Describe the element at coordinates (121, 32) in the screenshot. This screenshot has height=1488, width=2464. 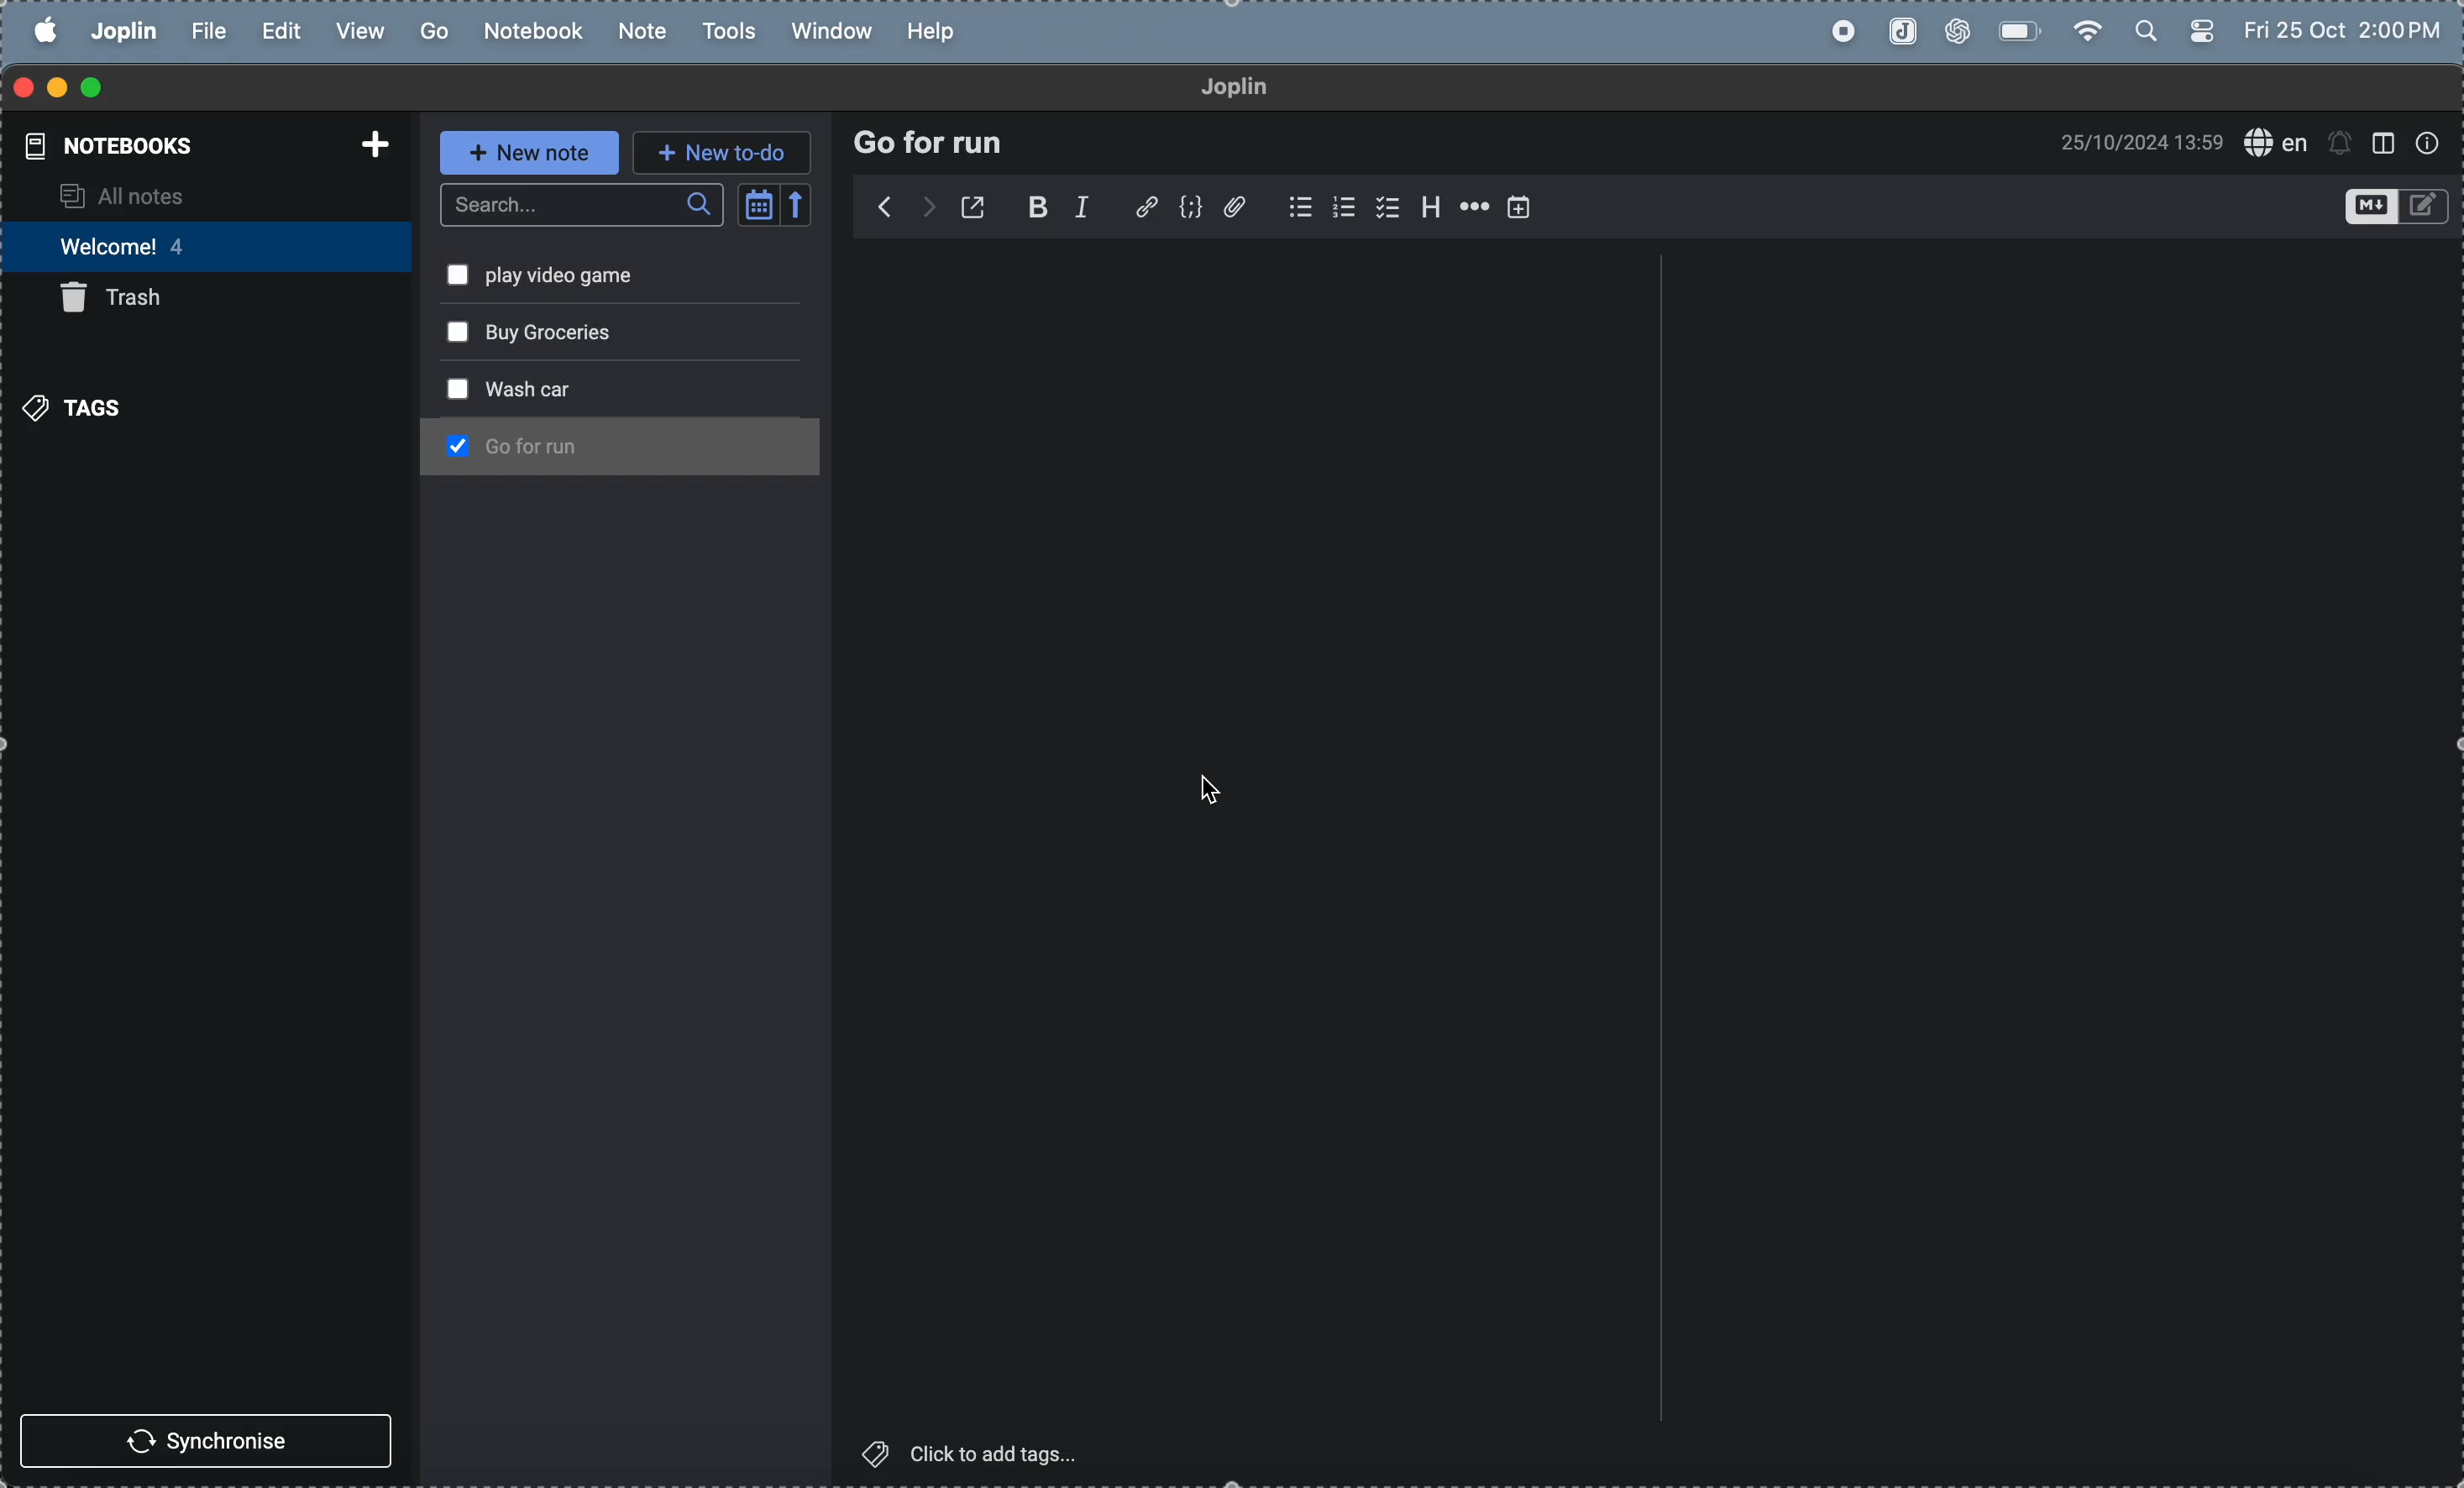
I see `joplin` at that location.